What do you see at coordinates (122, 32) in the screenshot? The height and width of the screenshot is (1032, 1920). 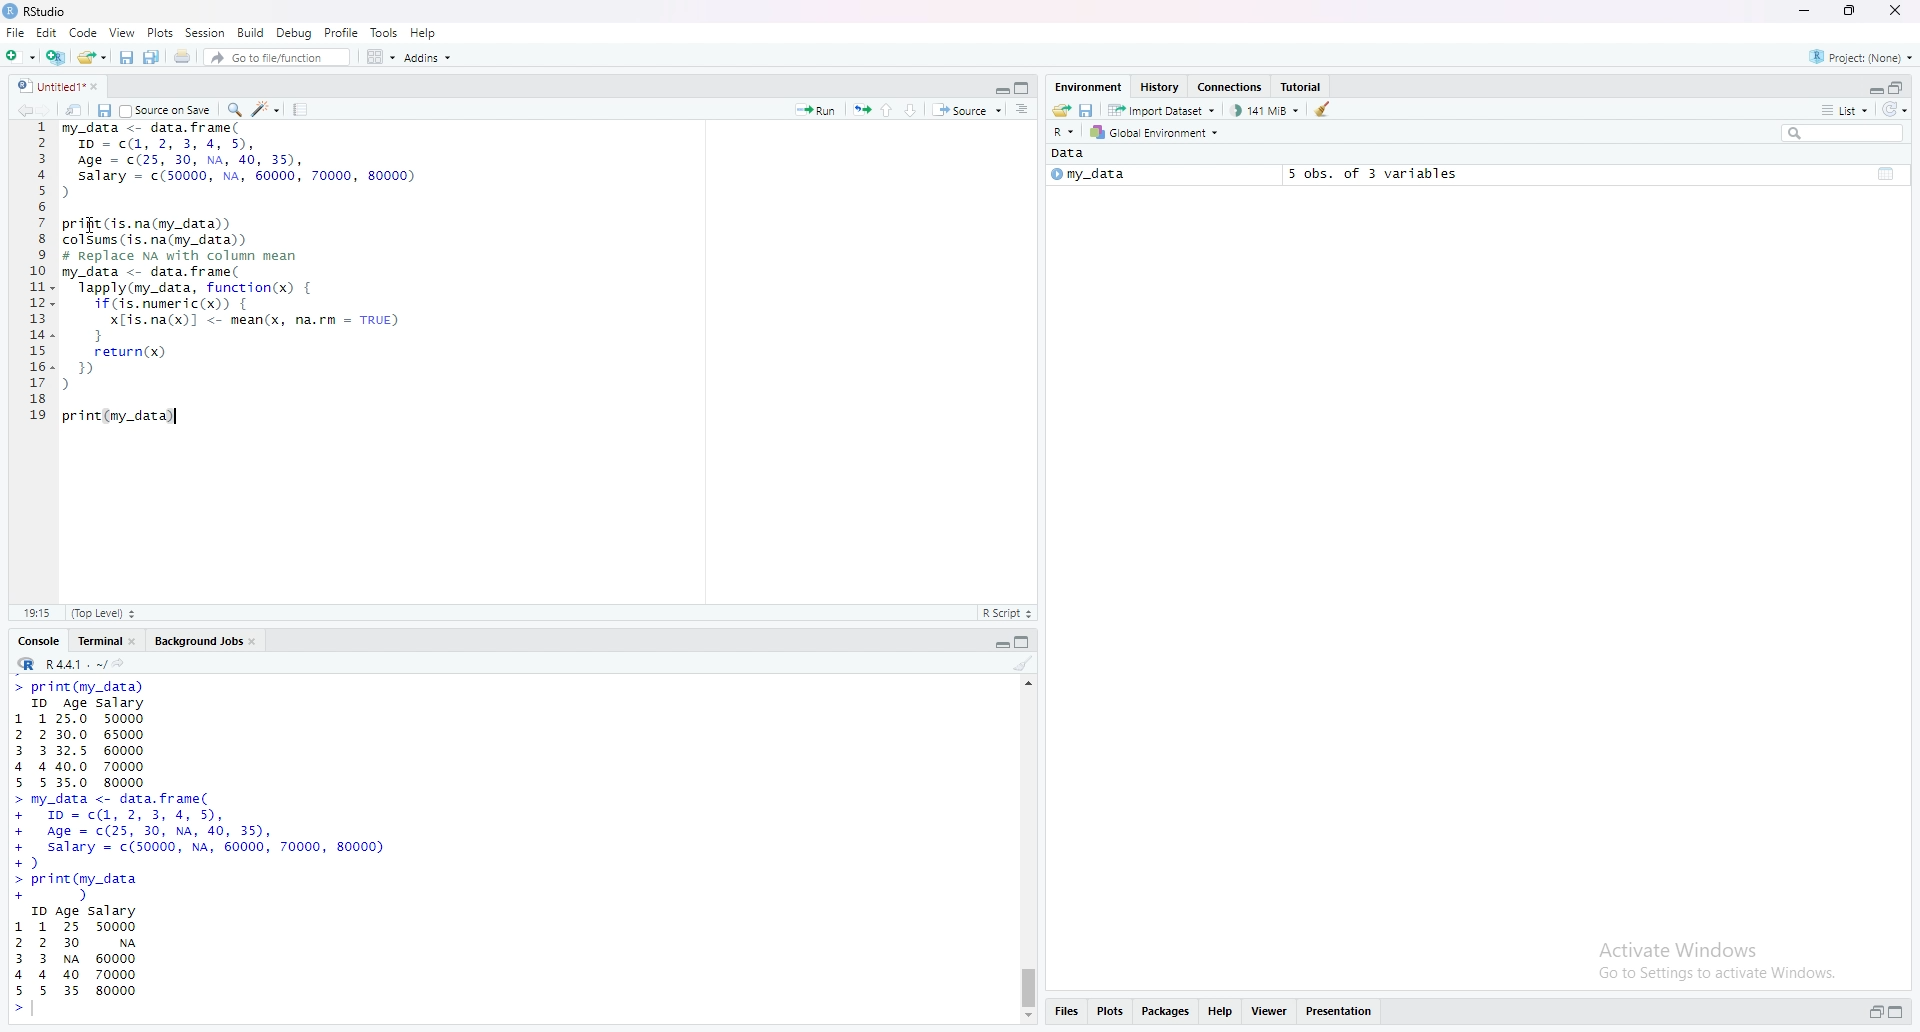 I see `view` at bounding box center [122, 32].